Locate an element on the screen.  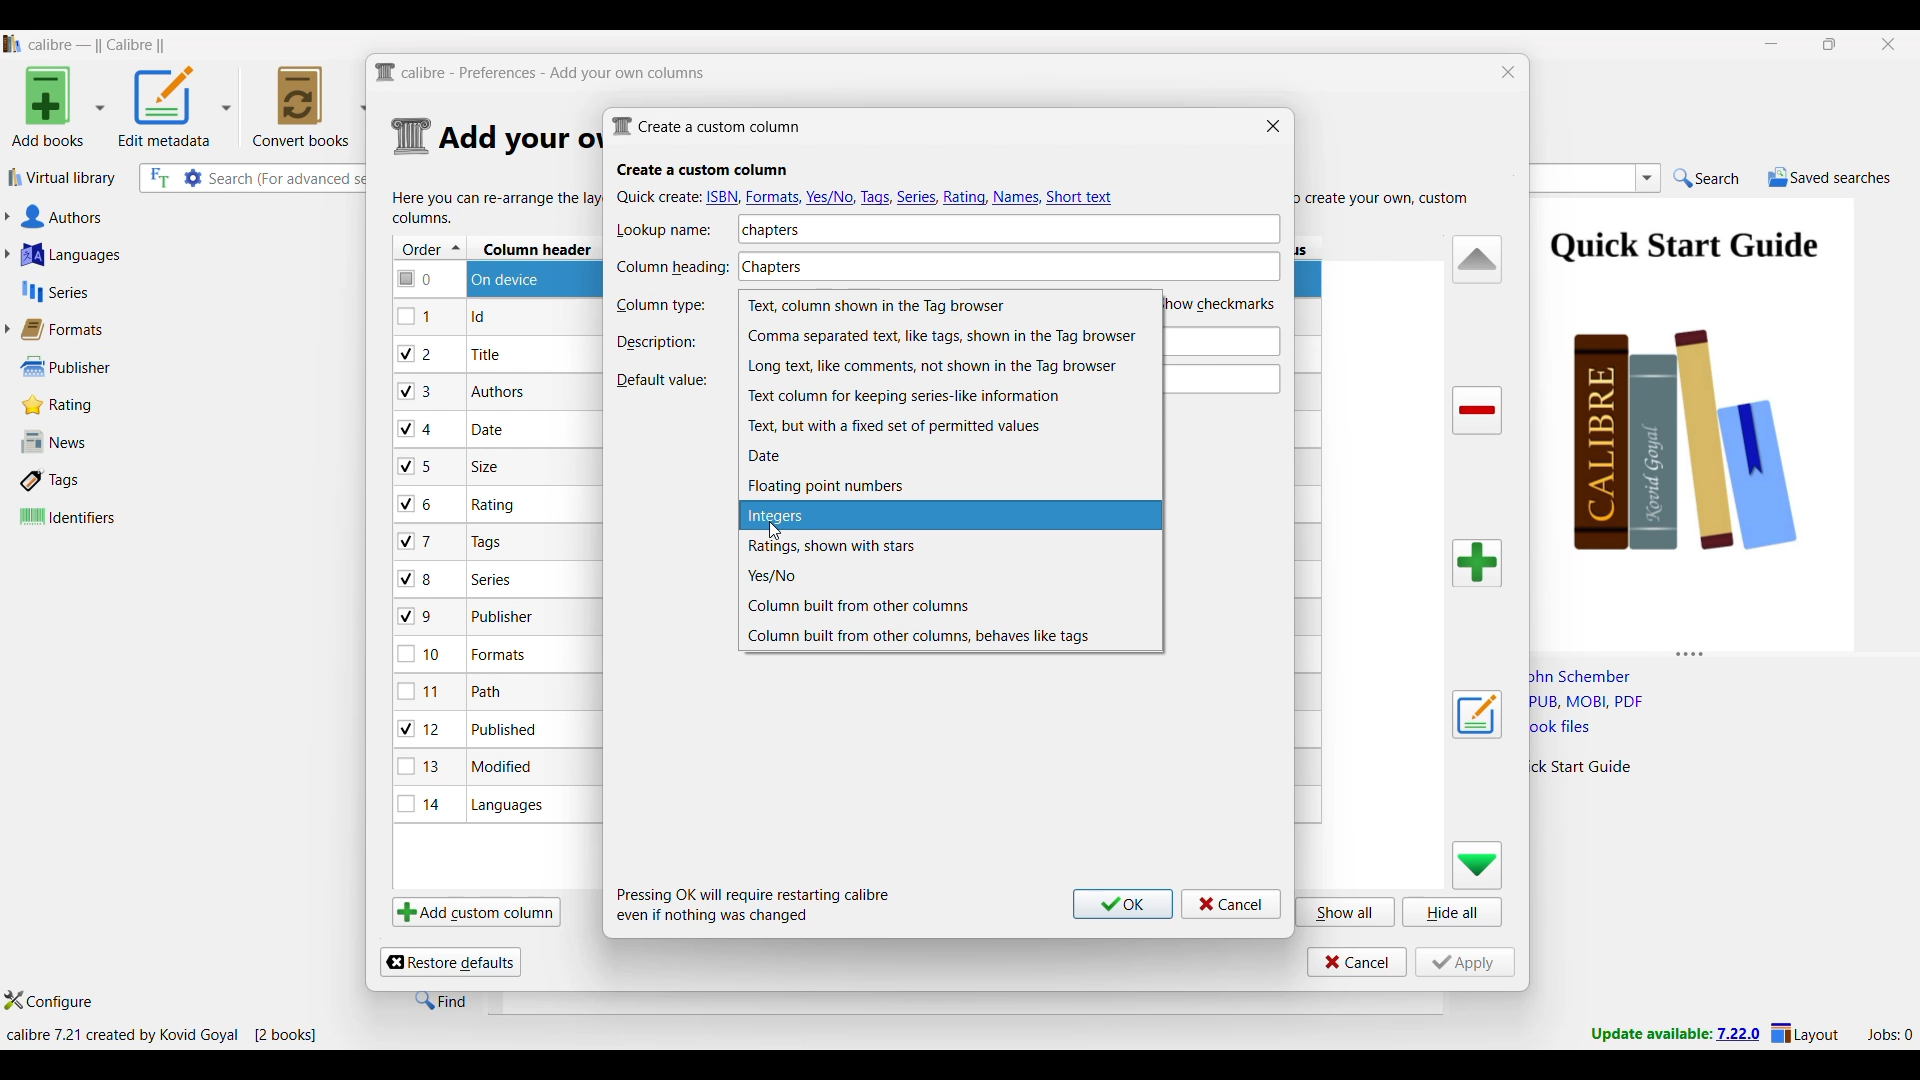
Minimize is located at coordinates (1772, 44).